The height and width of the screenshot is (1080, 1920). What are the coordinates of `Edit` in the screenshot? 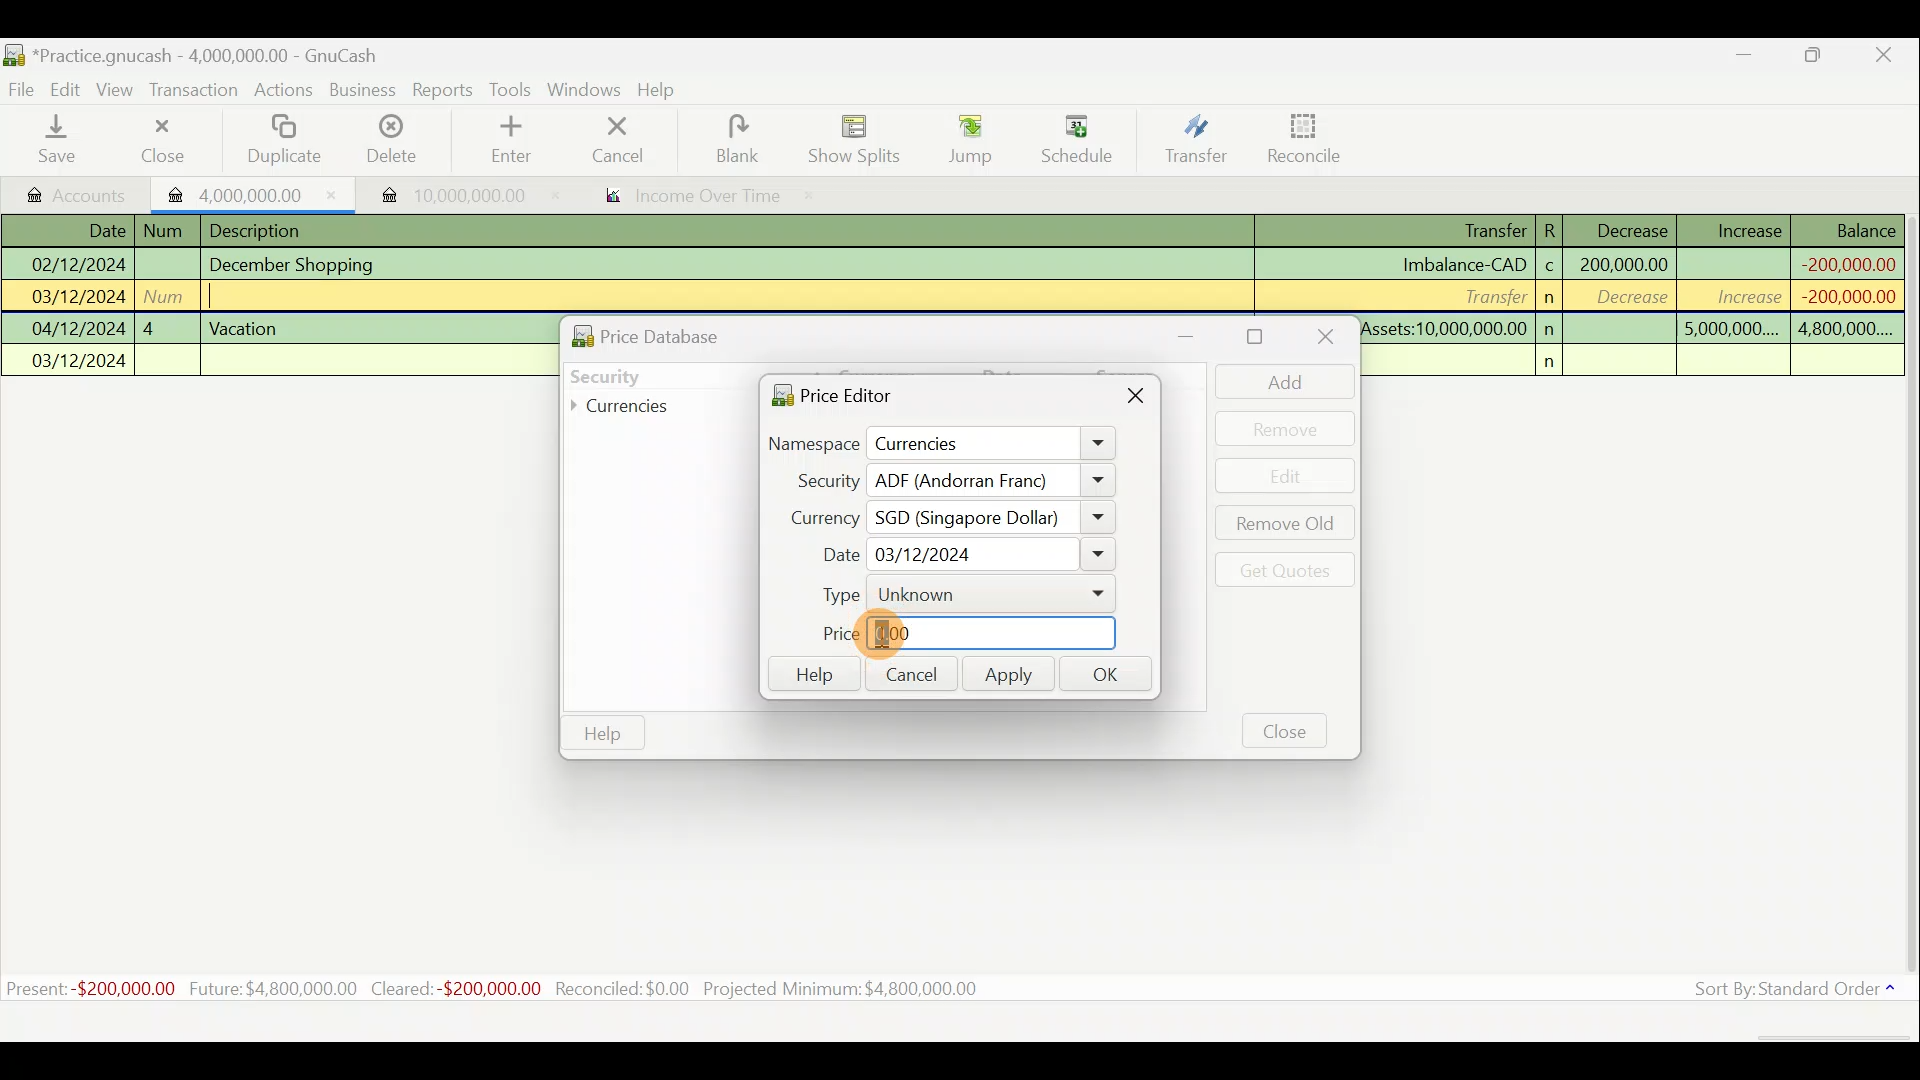 It's located at (69, 89).